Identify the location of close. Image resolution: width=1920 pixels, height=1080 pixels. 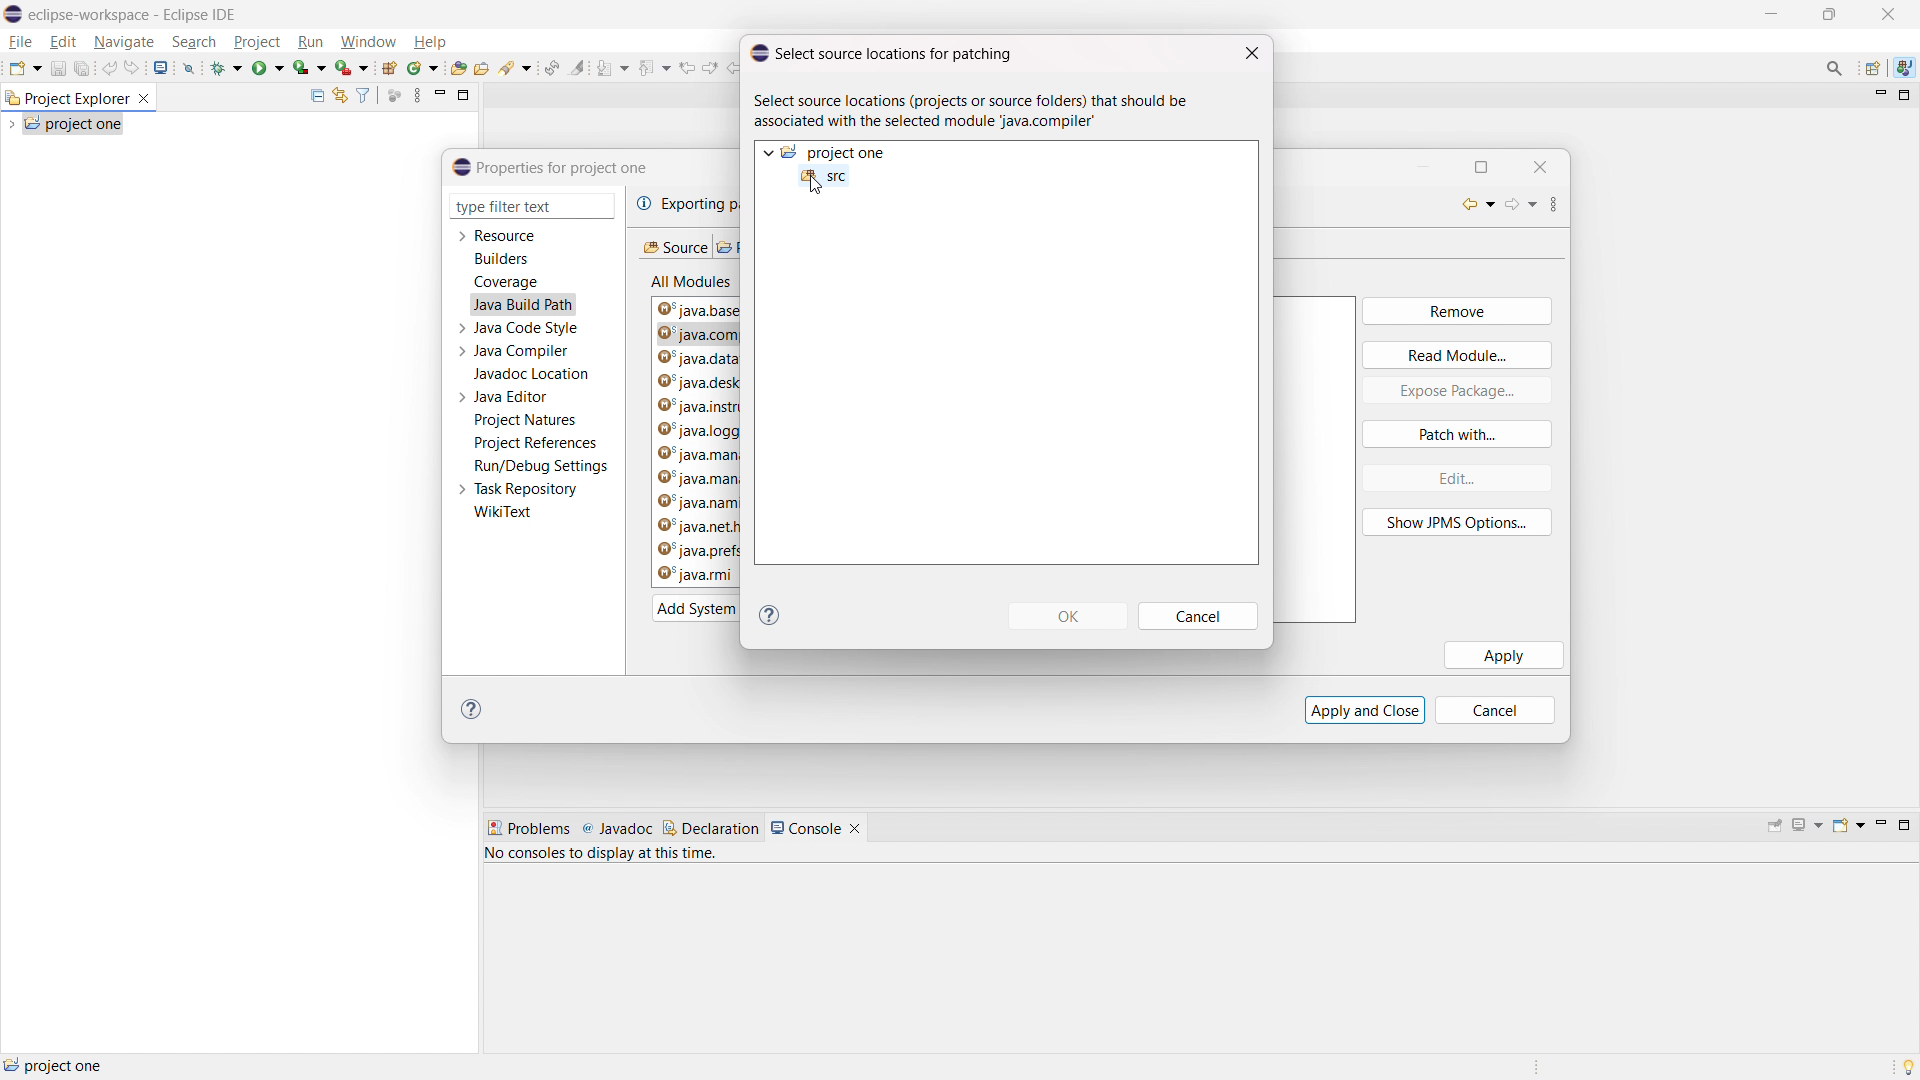
(1252, 54).